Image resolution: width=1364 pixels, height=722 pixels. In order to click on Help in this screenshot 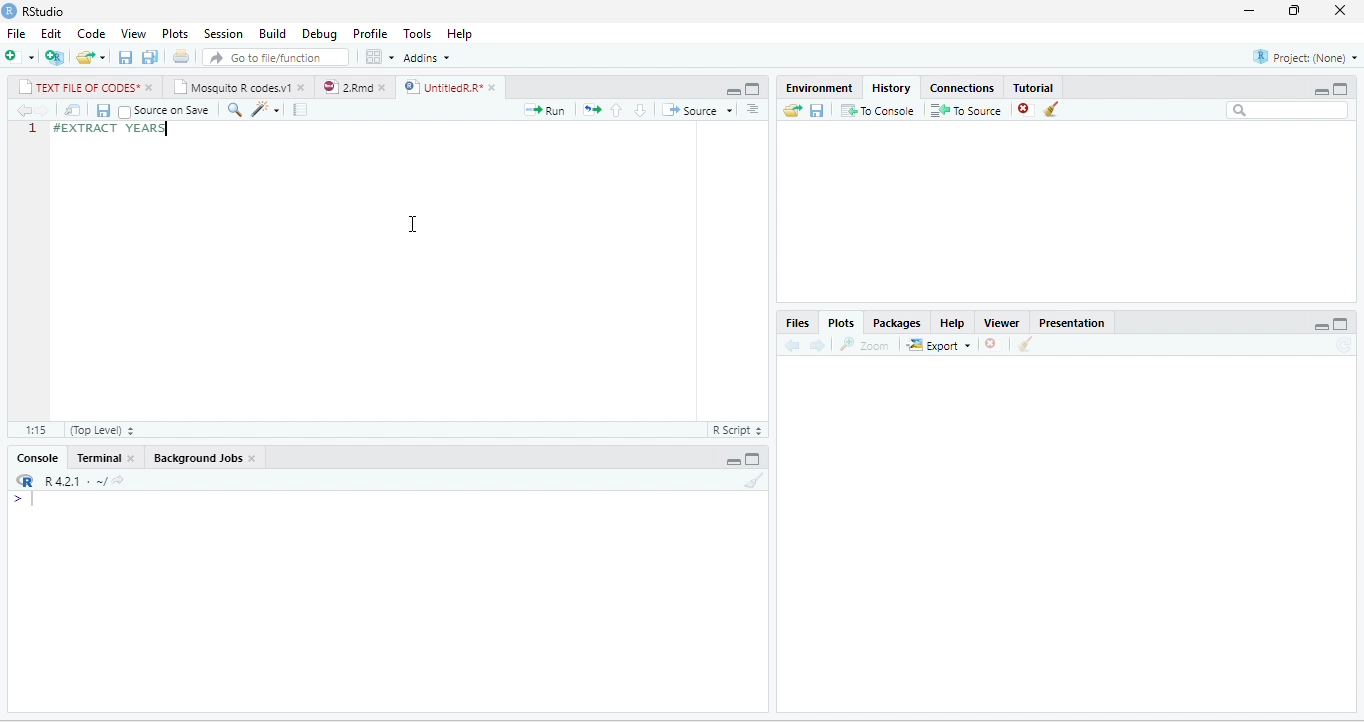, I will do `click(953, 323)`.